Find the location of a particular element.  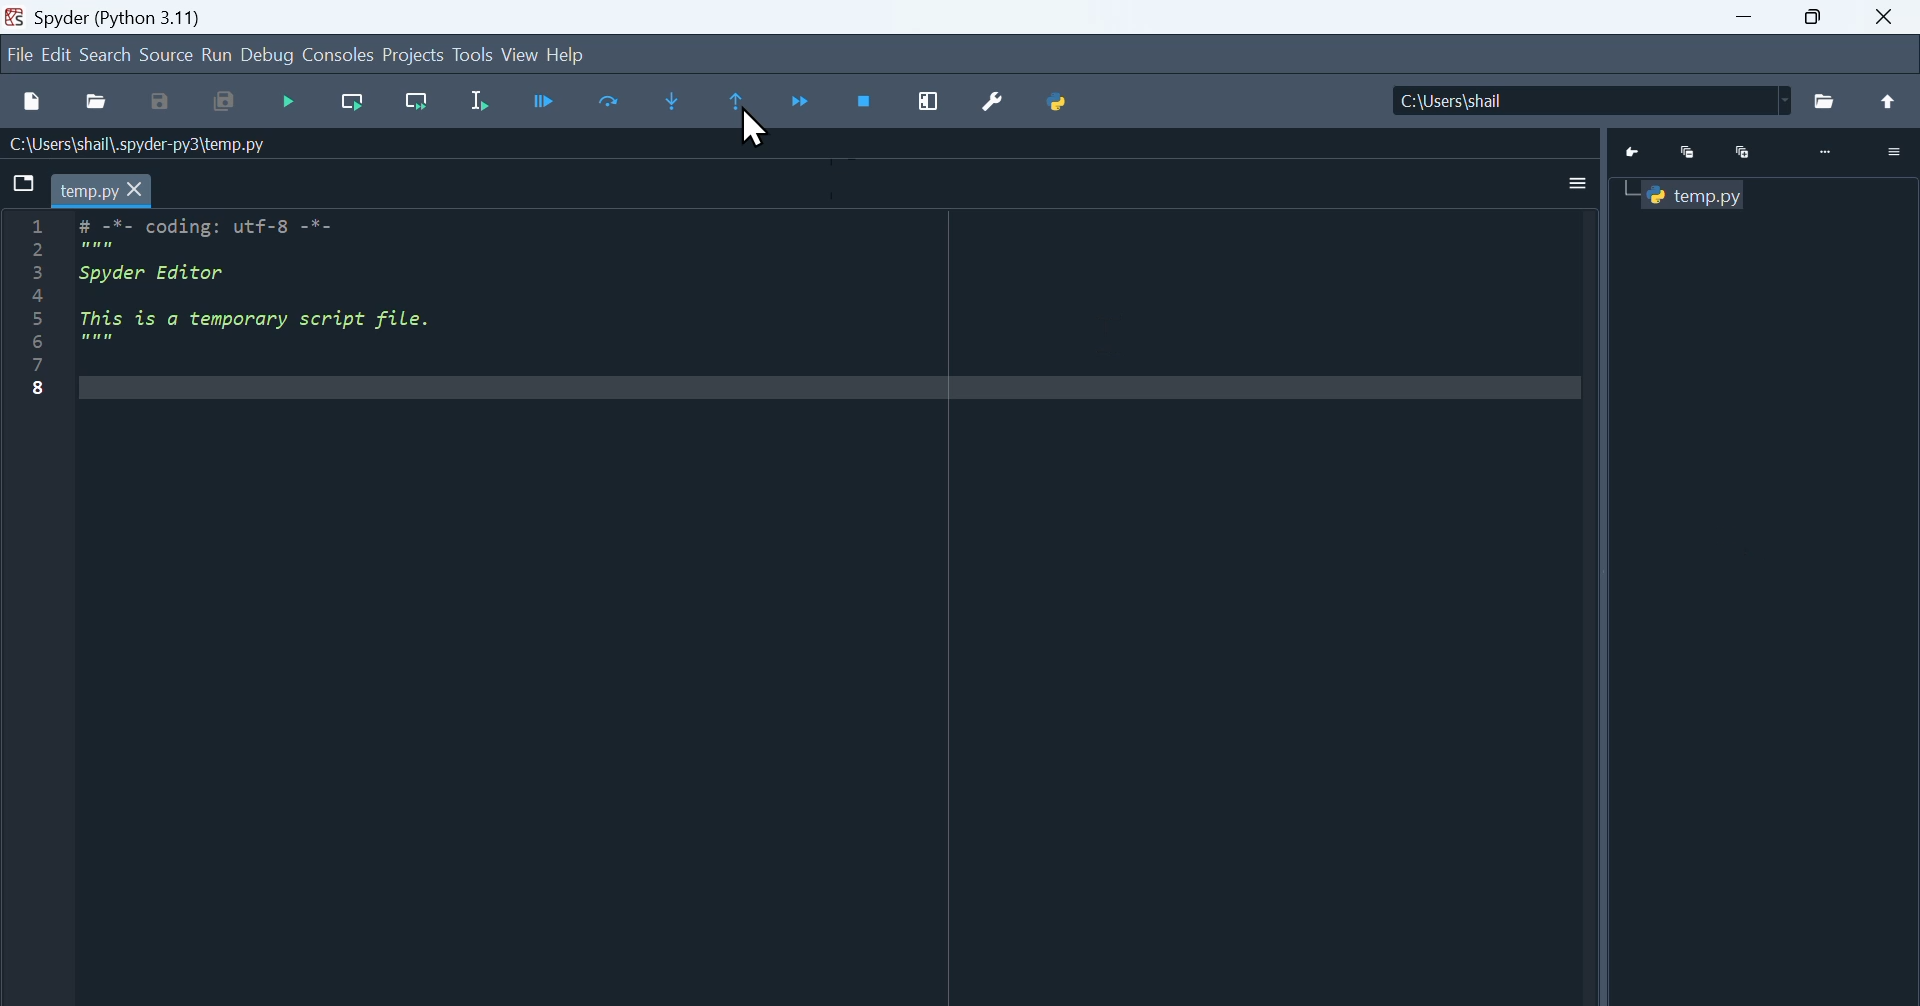

Minimize is located at coordinates (1687, 155).